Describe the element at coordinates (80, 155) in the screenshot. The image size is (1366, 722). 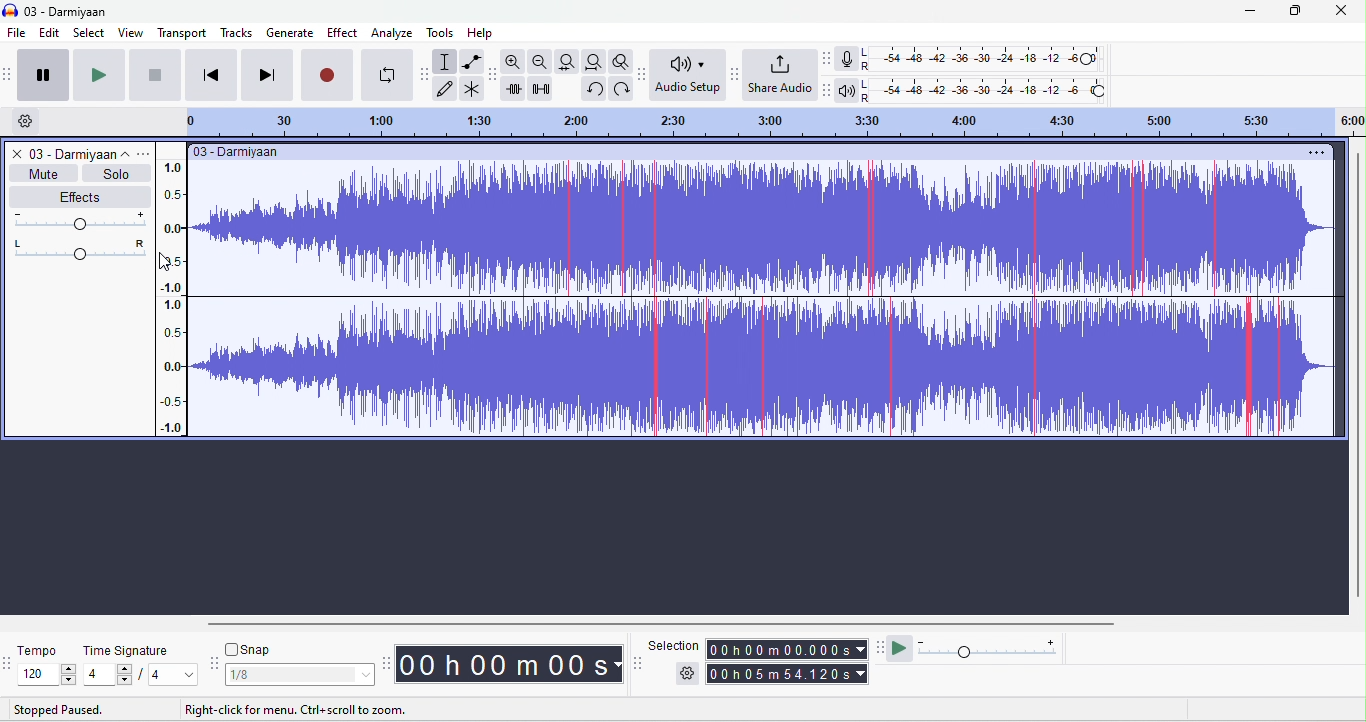
I see `title` at that location.